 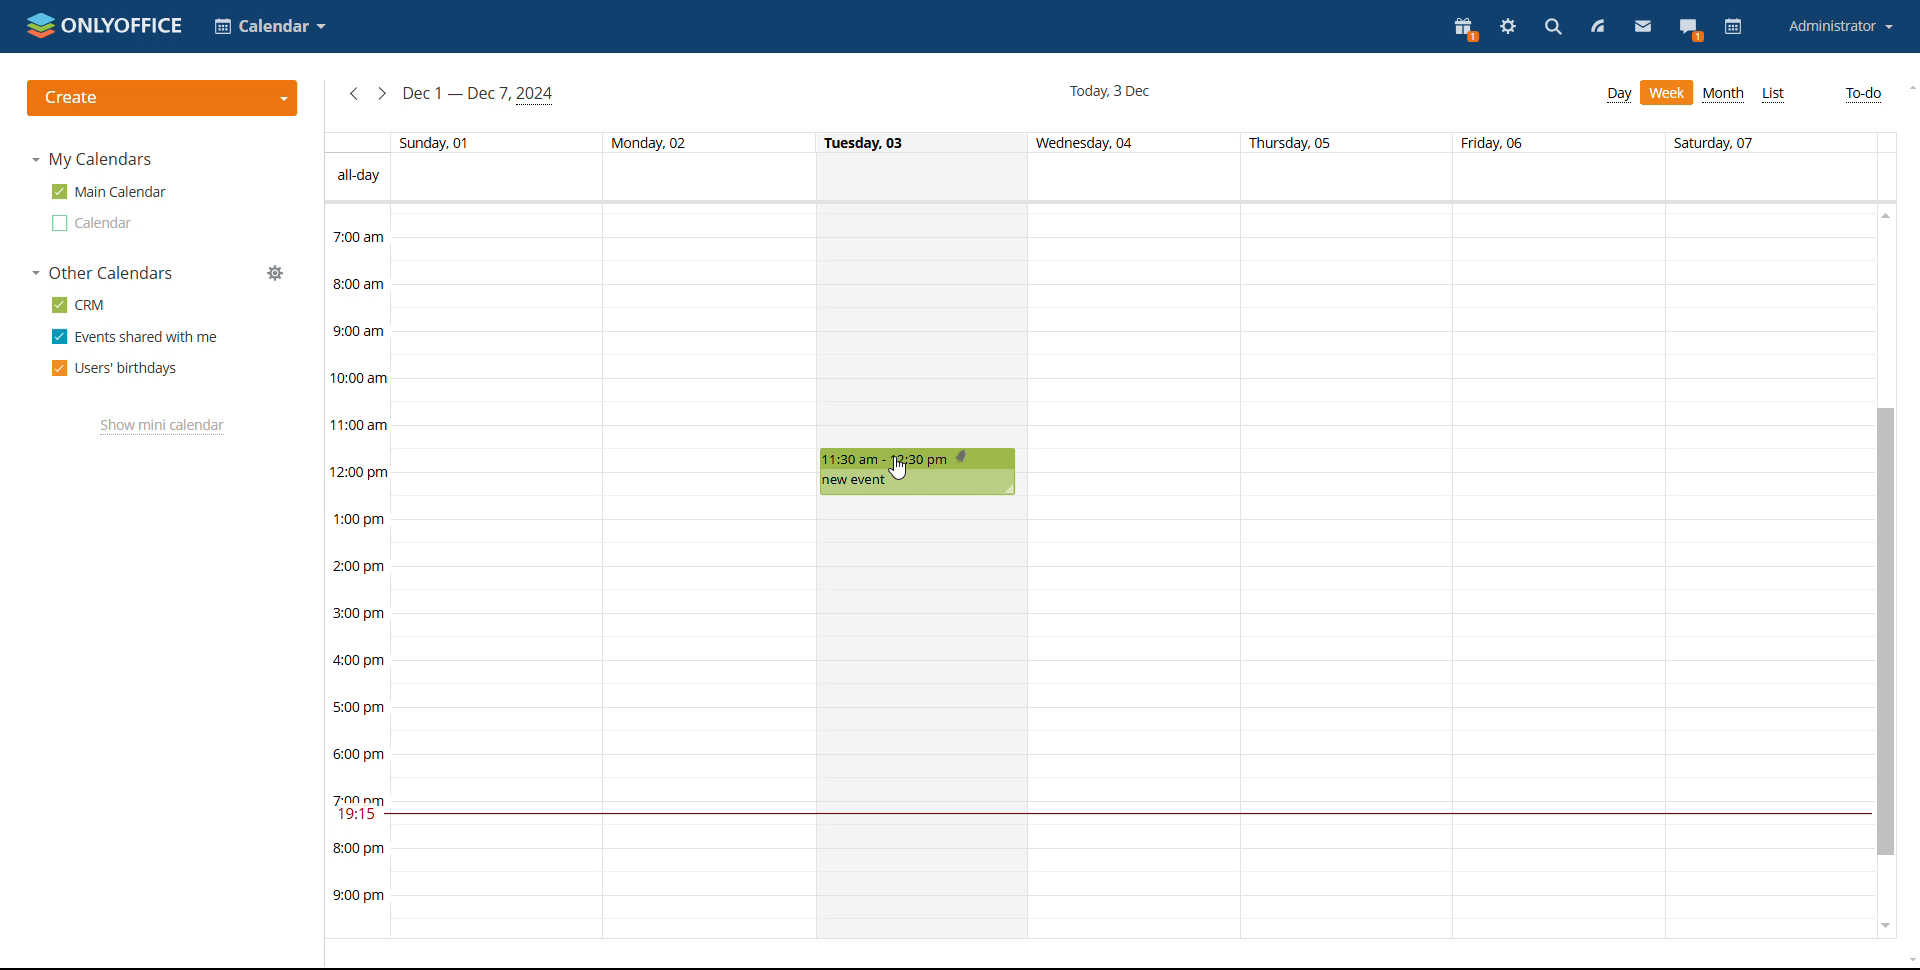 I want to click on 11:00 am, so click(x=360, y=424).